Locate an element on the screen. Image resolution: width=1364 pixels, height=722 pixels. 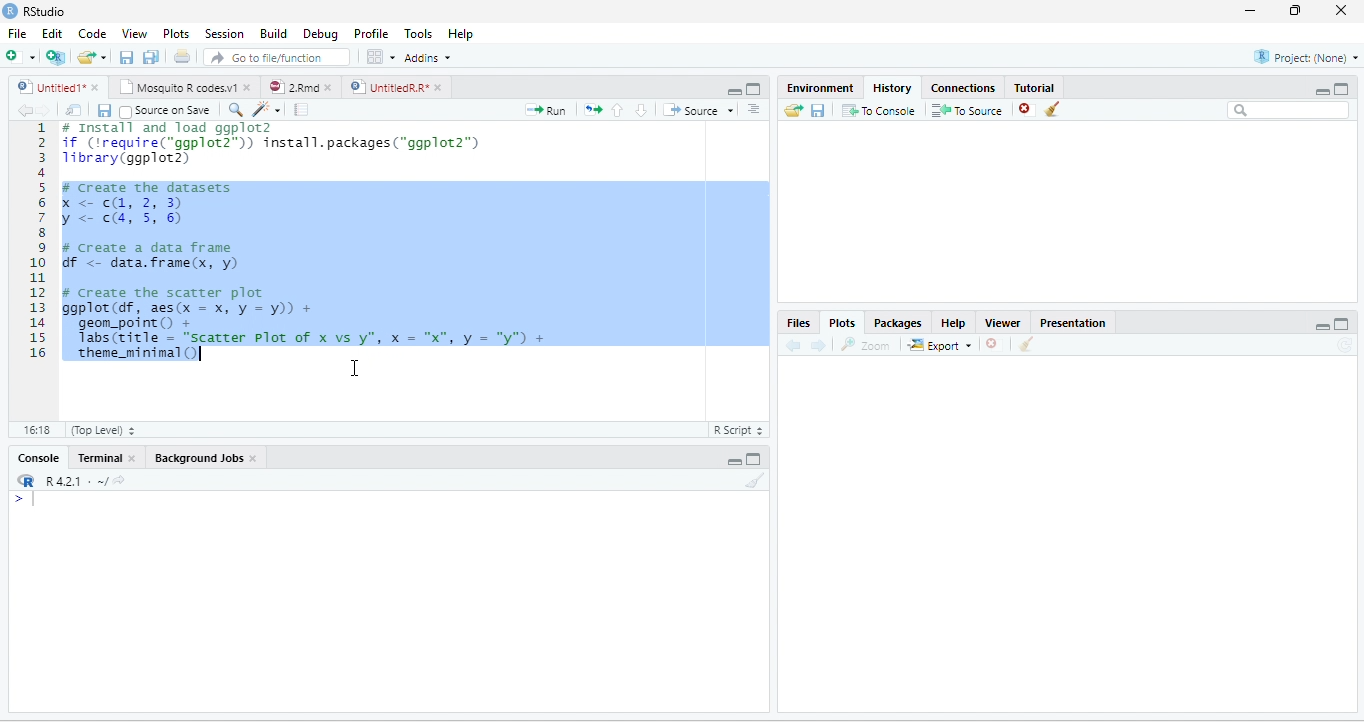
Previous plot is located at coordinates (794, 345).